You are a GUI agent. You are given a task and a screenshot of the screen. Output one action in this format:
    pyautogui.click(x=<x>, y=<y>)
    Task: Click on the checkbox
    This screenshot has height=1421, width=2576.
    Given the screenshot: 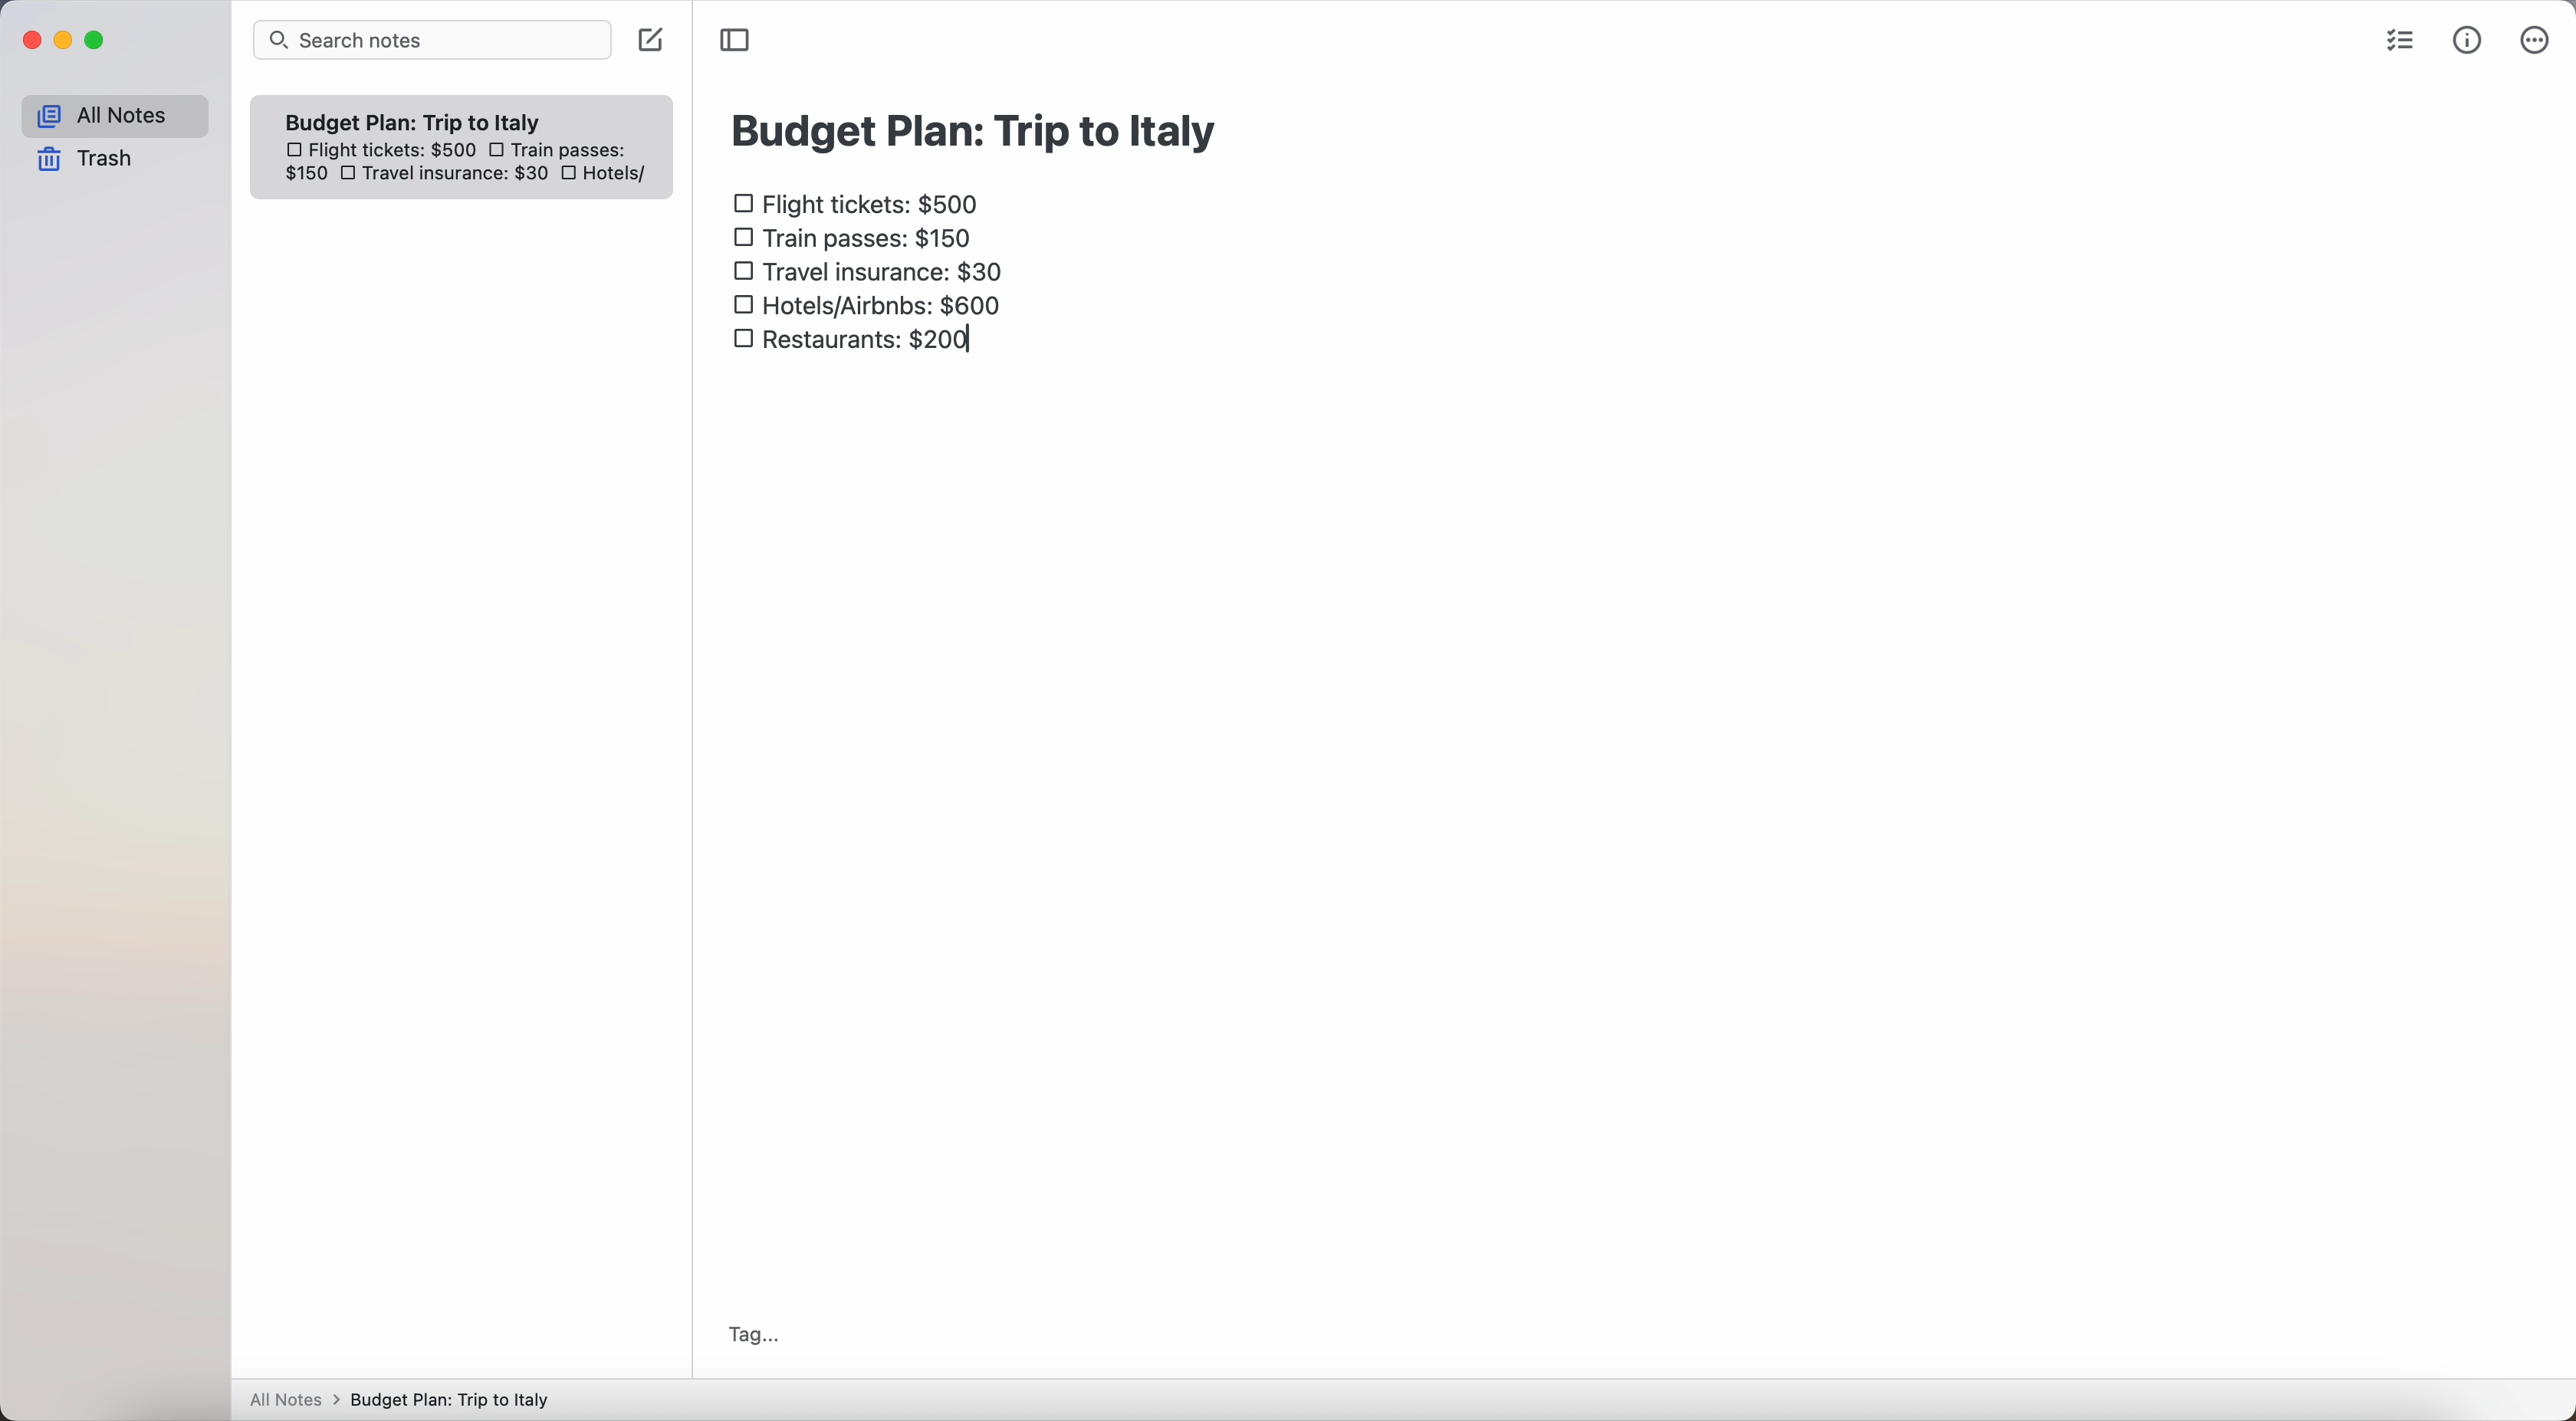 What is the action you would take?
    pyautogui.click(x=501, y=150)
    